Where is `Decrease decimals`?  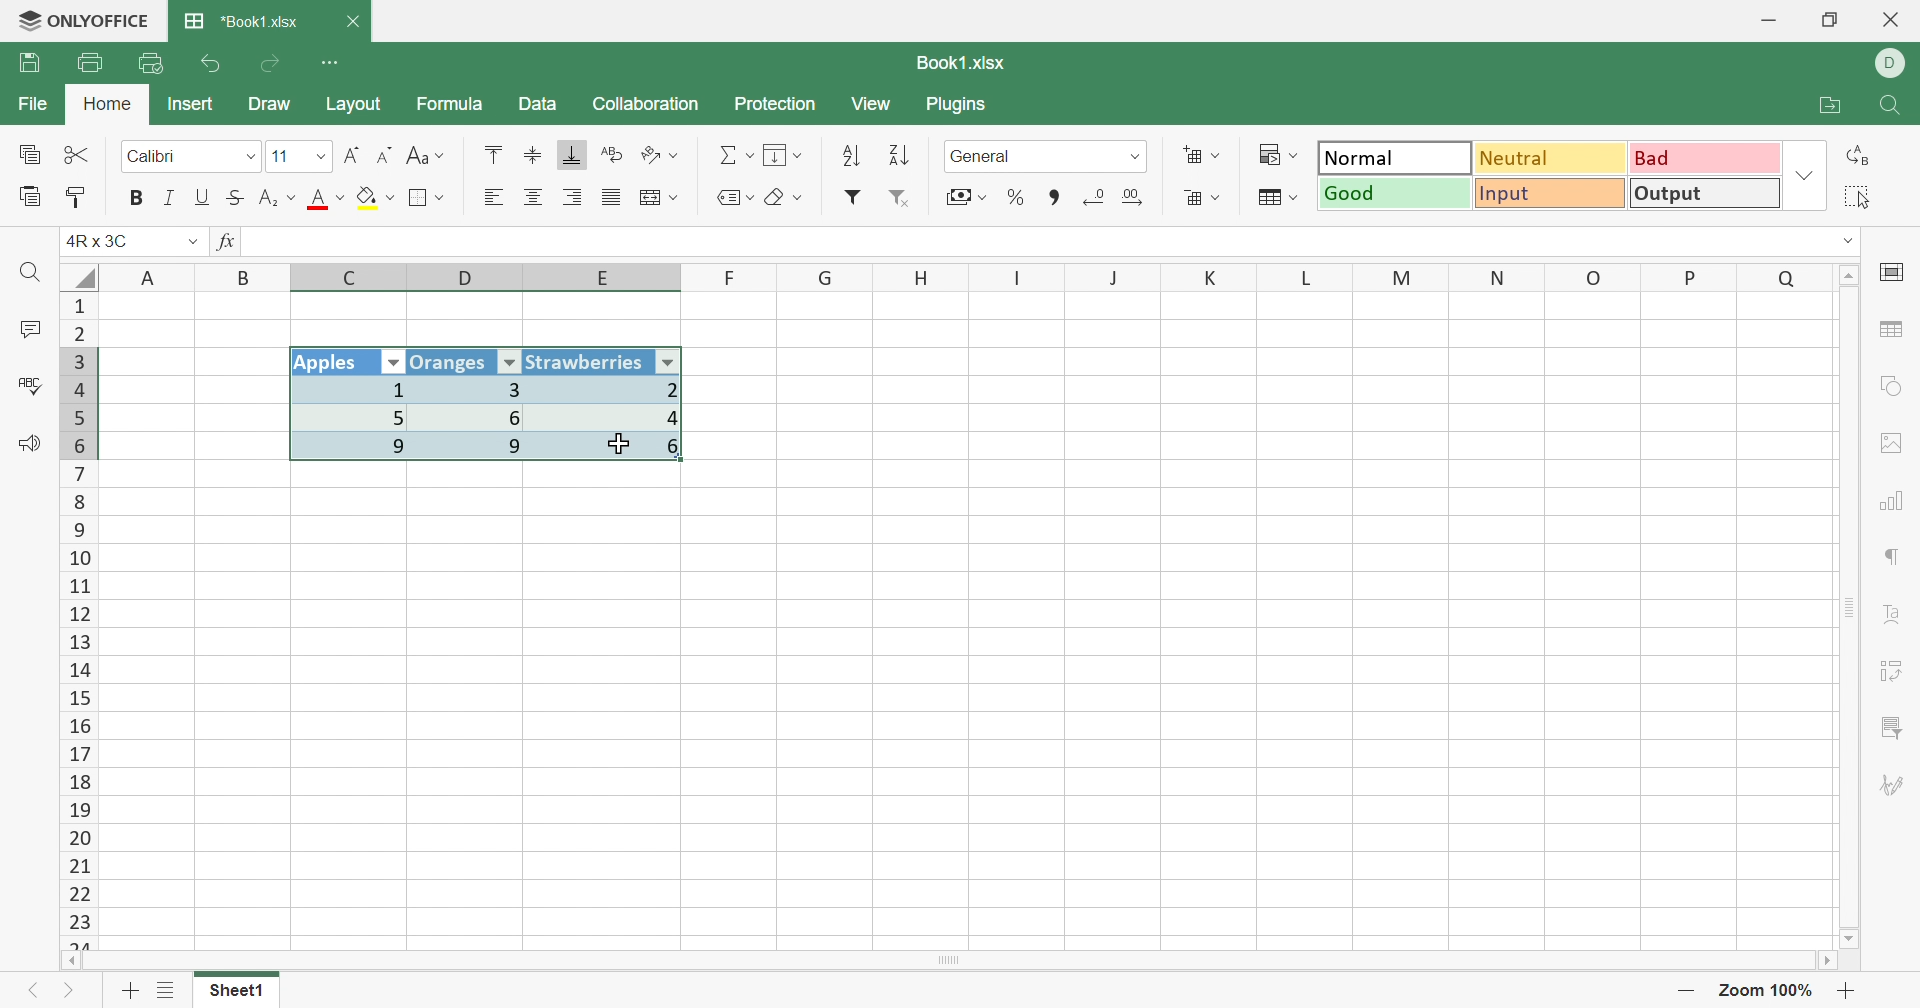 Decrease decimals is located at coordinates (1094, 196).